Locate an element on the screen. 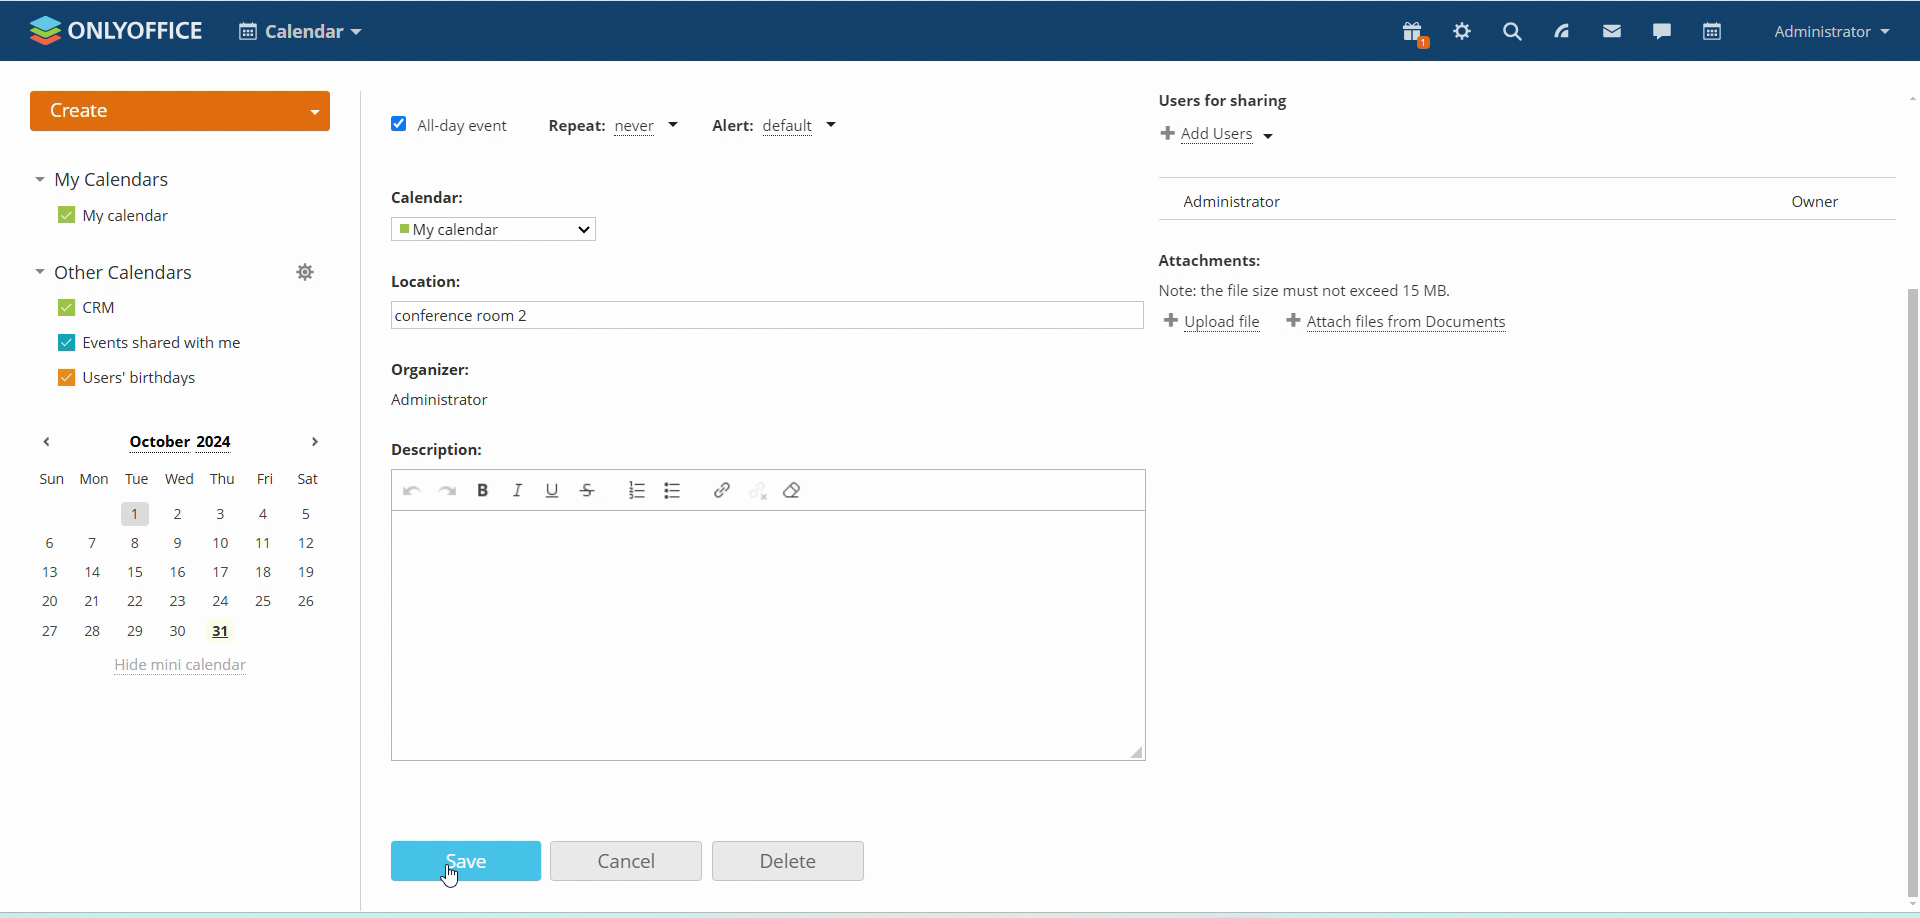  select application is located at coordinates (300, 31).